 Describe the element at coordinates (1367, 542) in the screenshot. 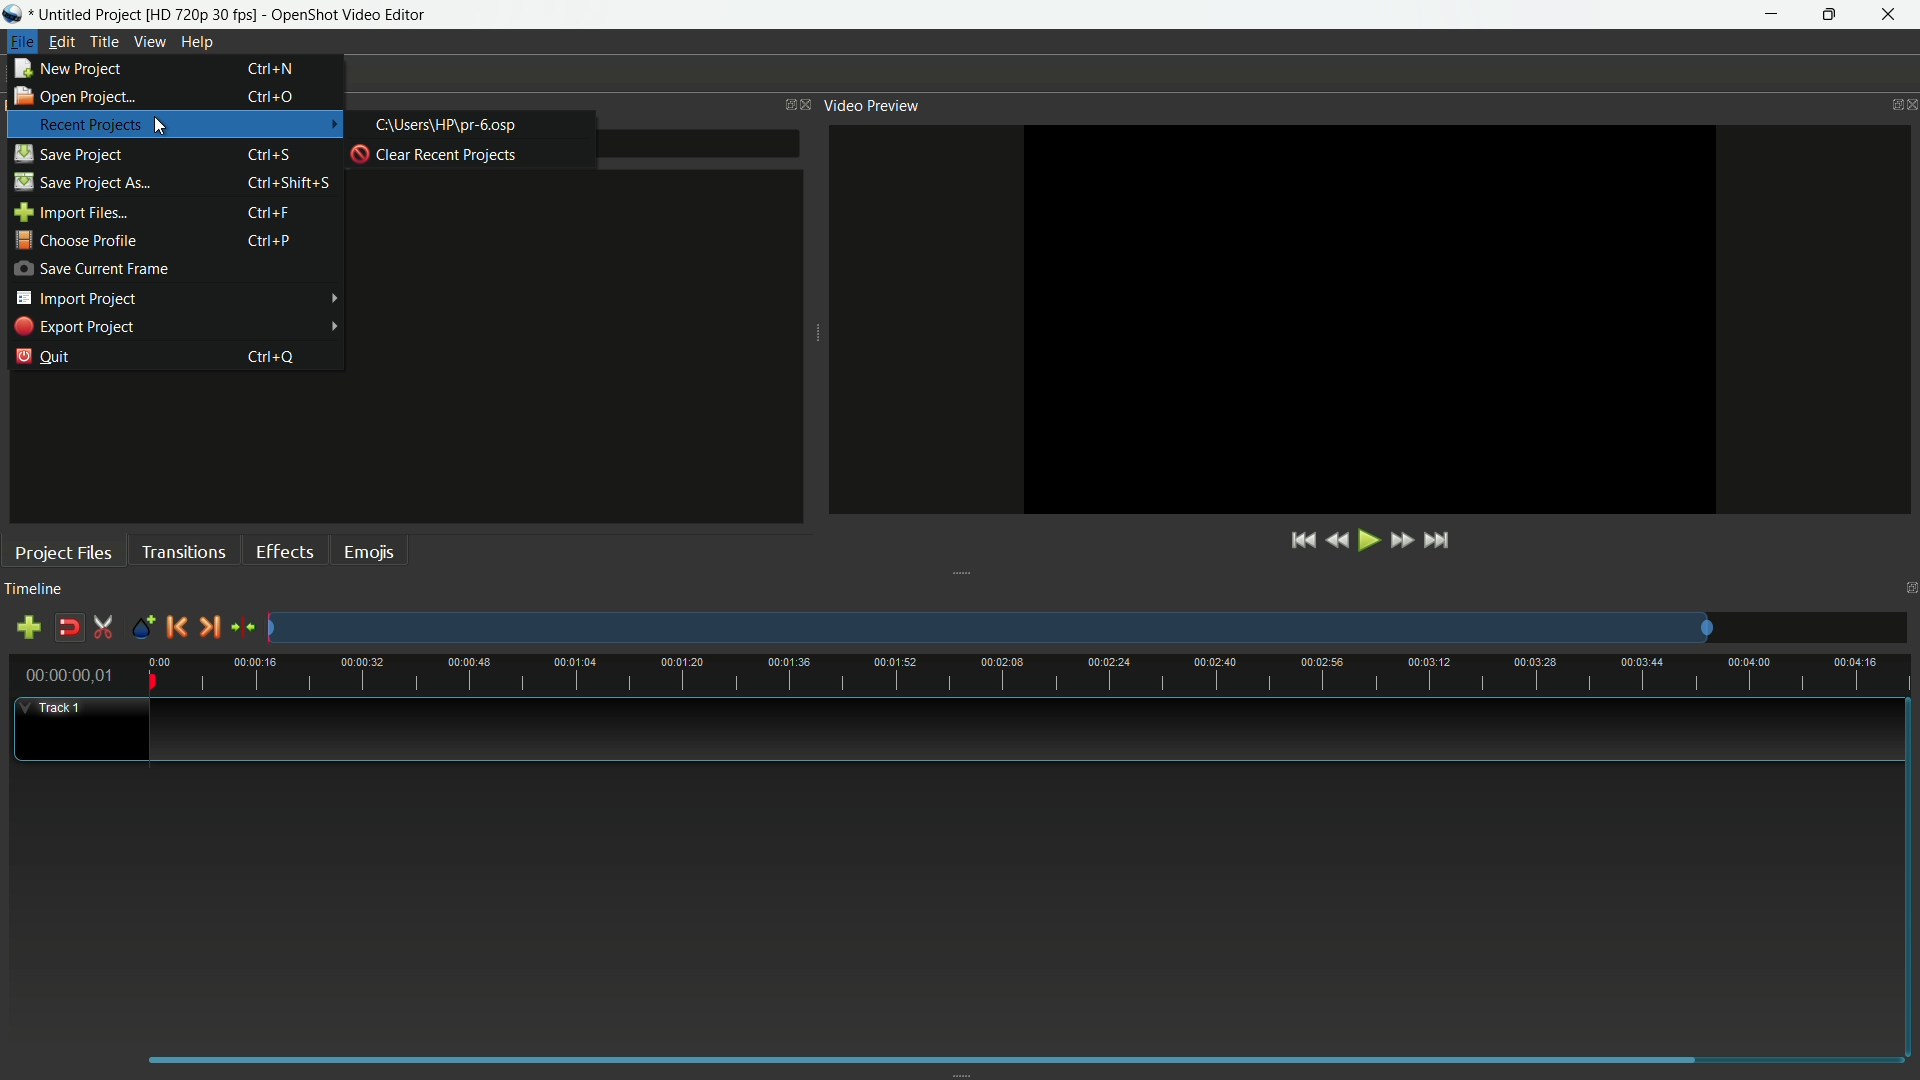

I see `play or pause` at that location.